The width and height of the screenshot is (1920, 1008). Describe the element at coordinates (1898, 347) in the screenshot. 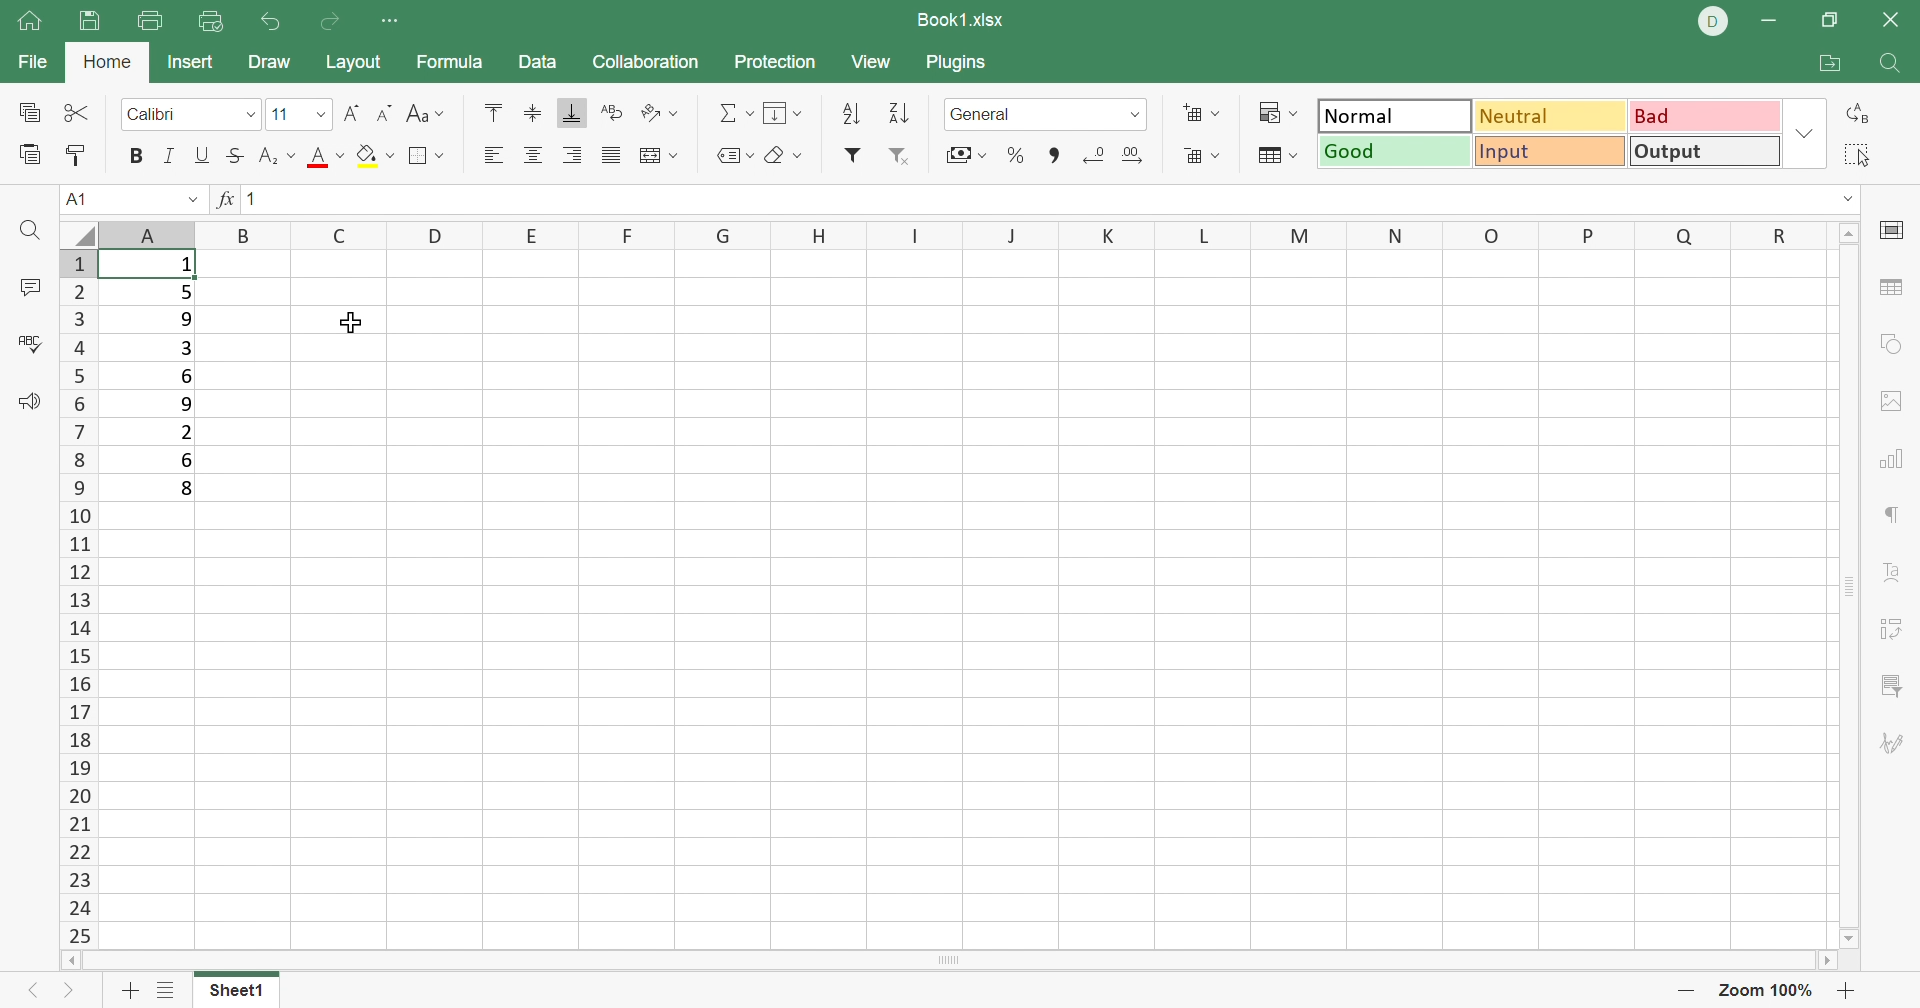

I see `shape settings` at that location.